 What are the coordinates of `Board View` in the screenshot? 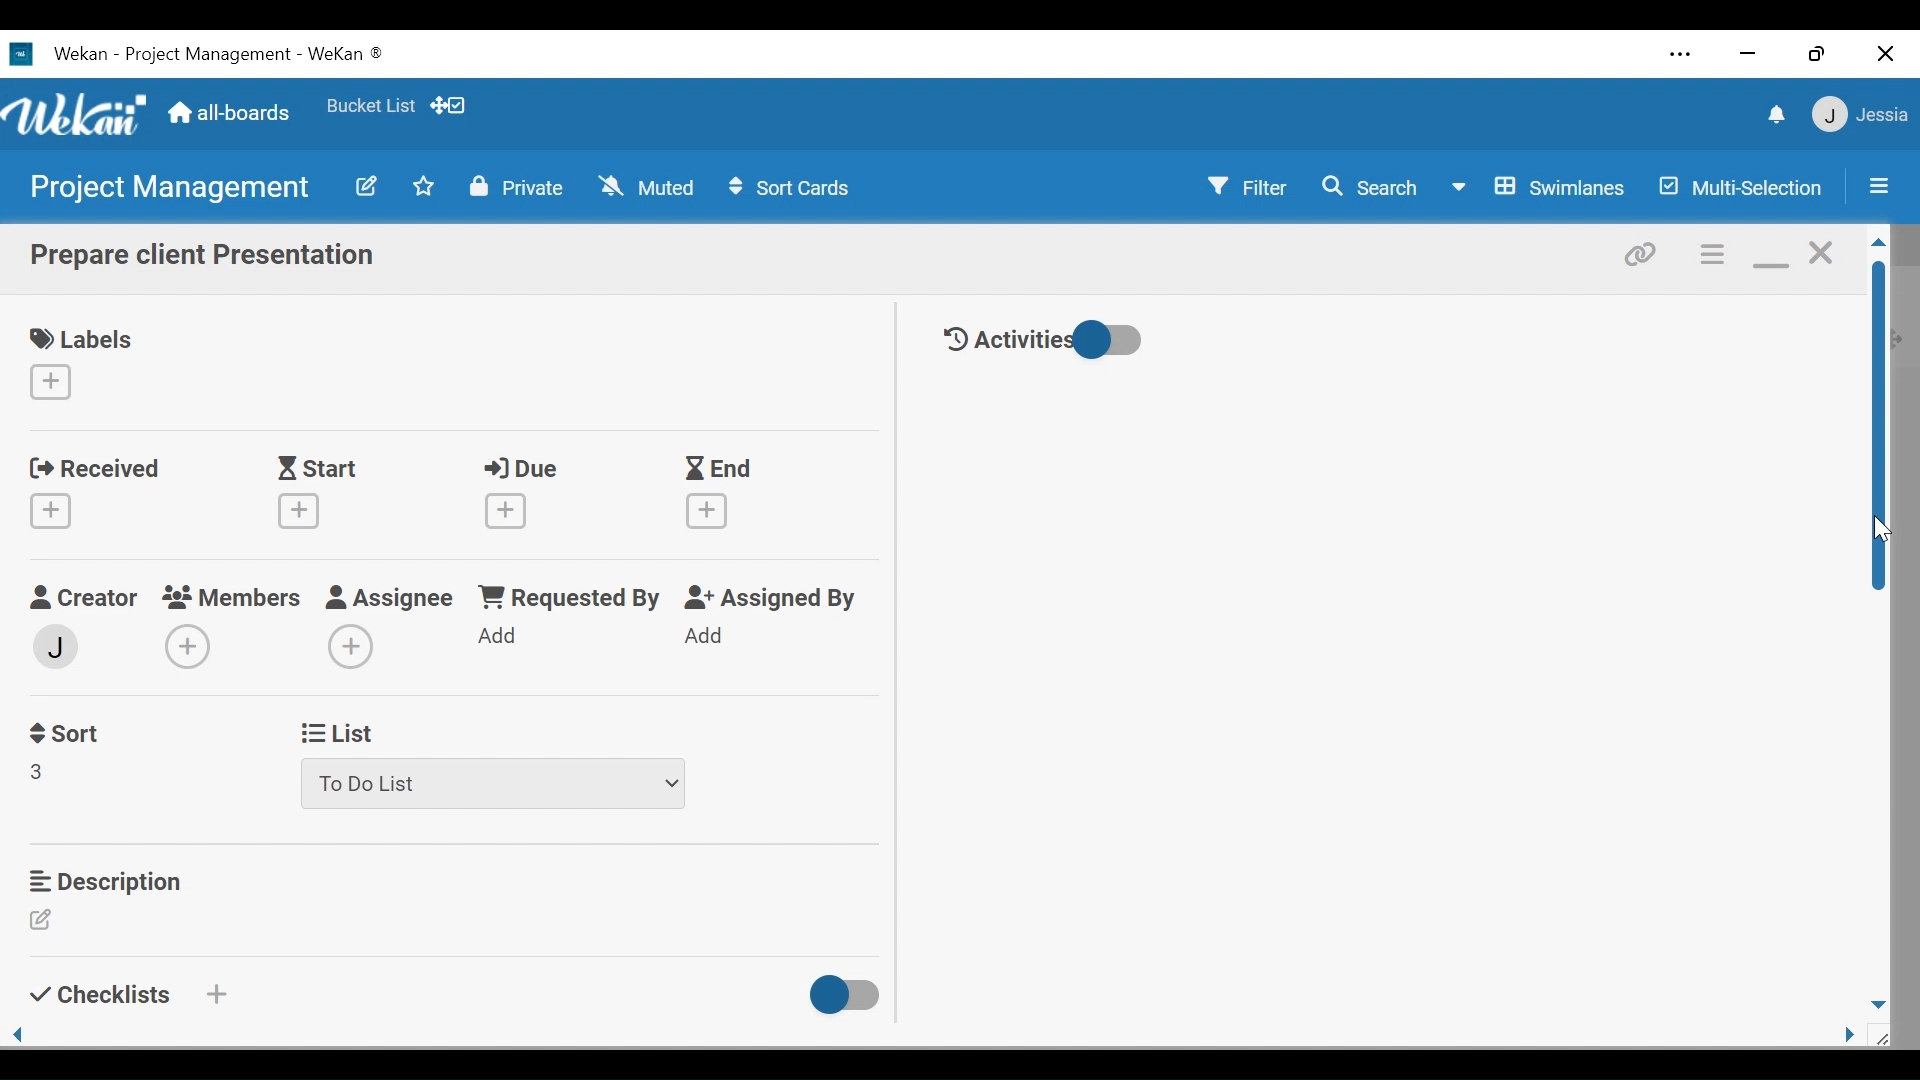 It's located at (1543, 189).